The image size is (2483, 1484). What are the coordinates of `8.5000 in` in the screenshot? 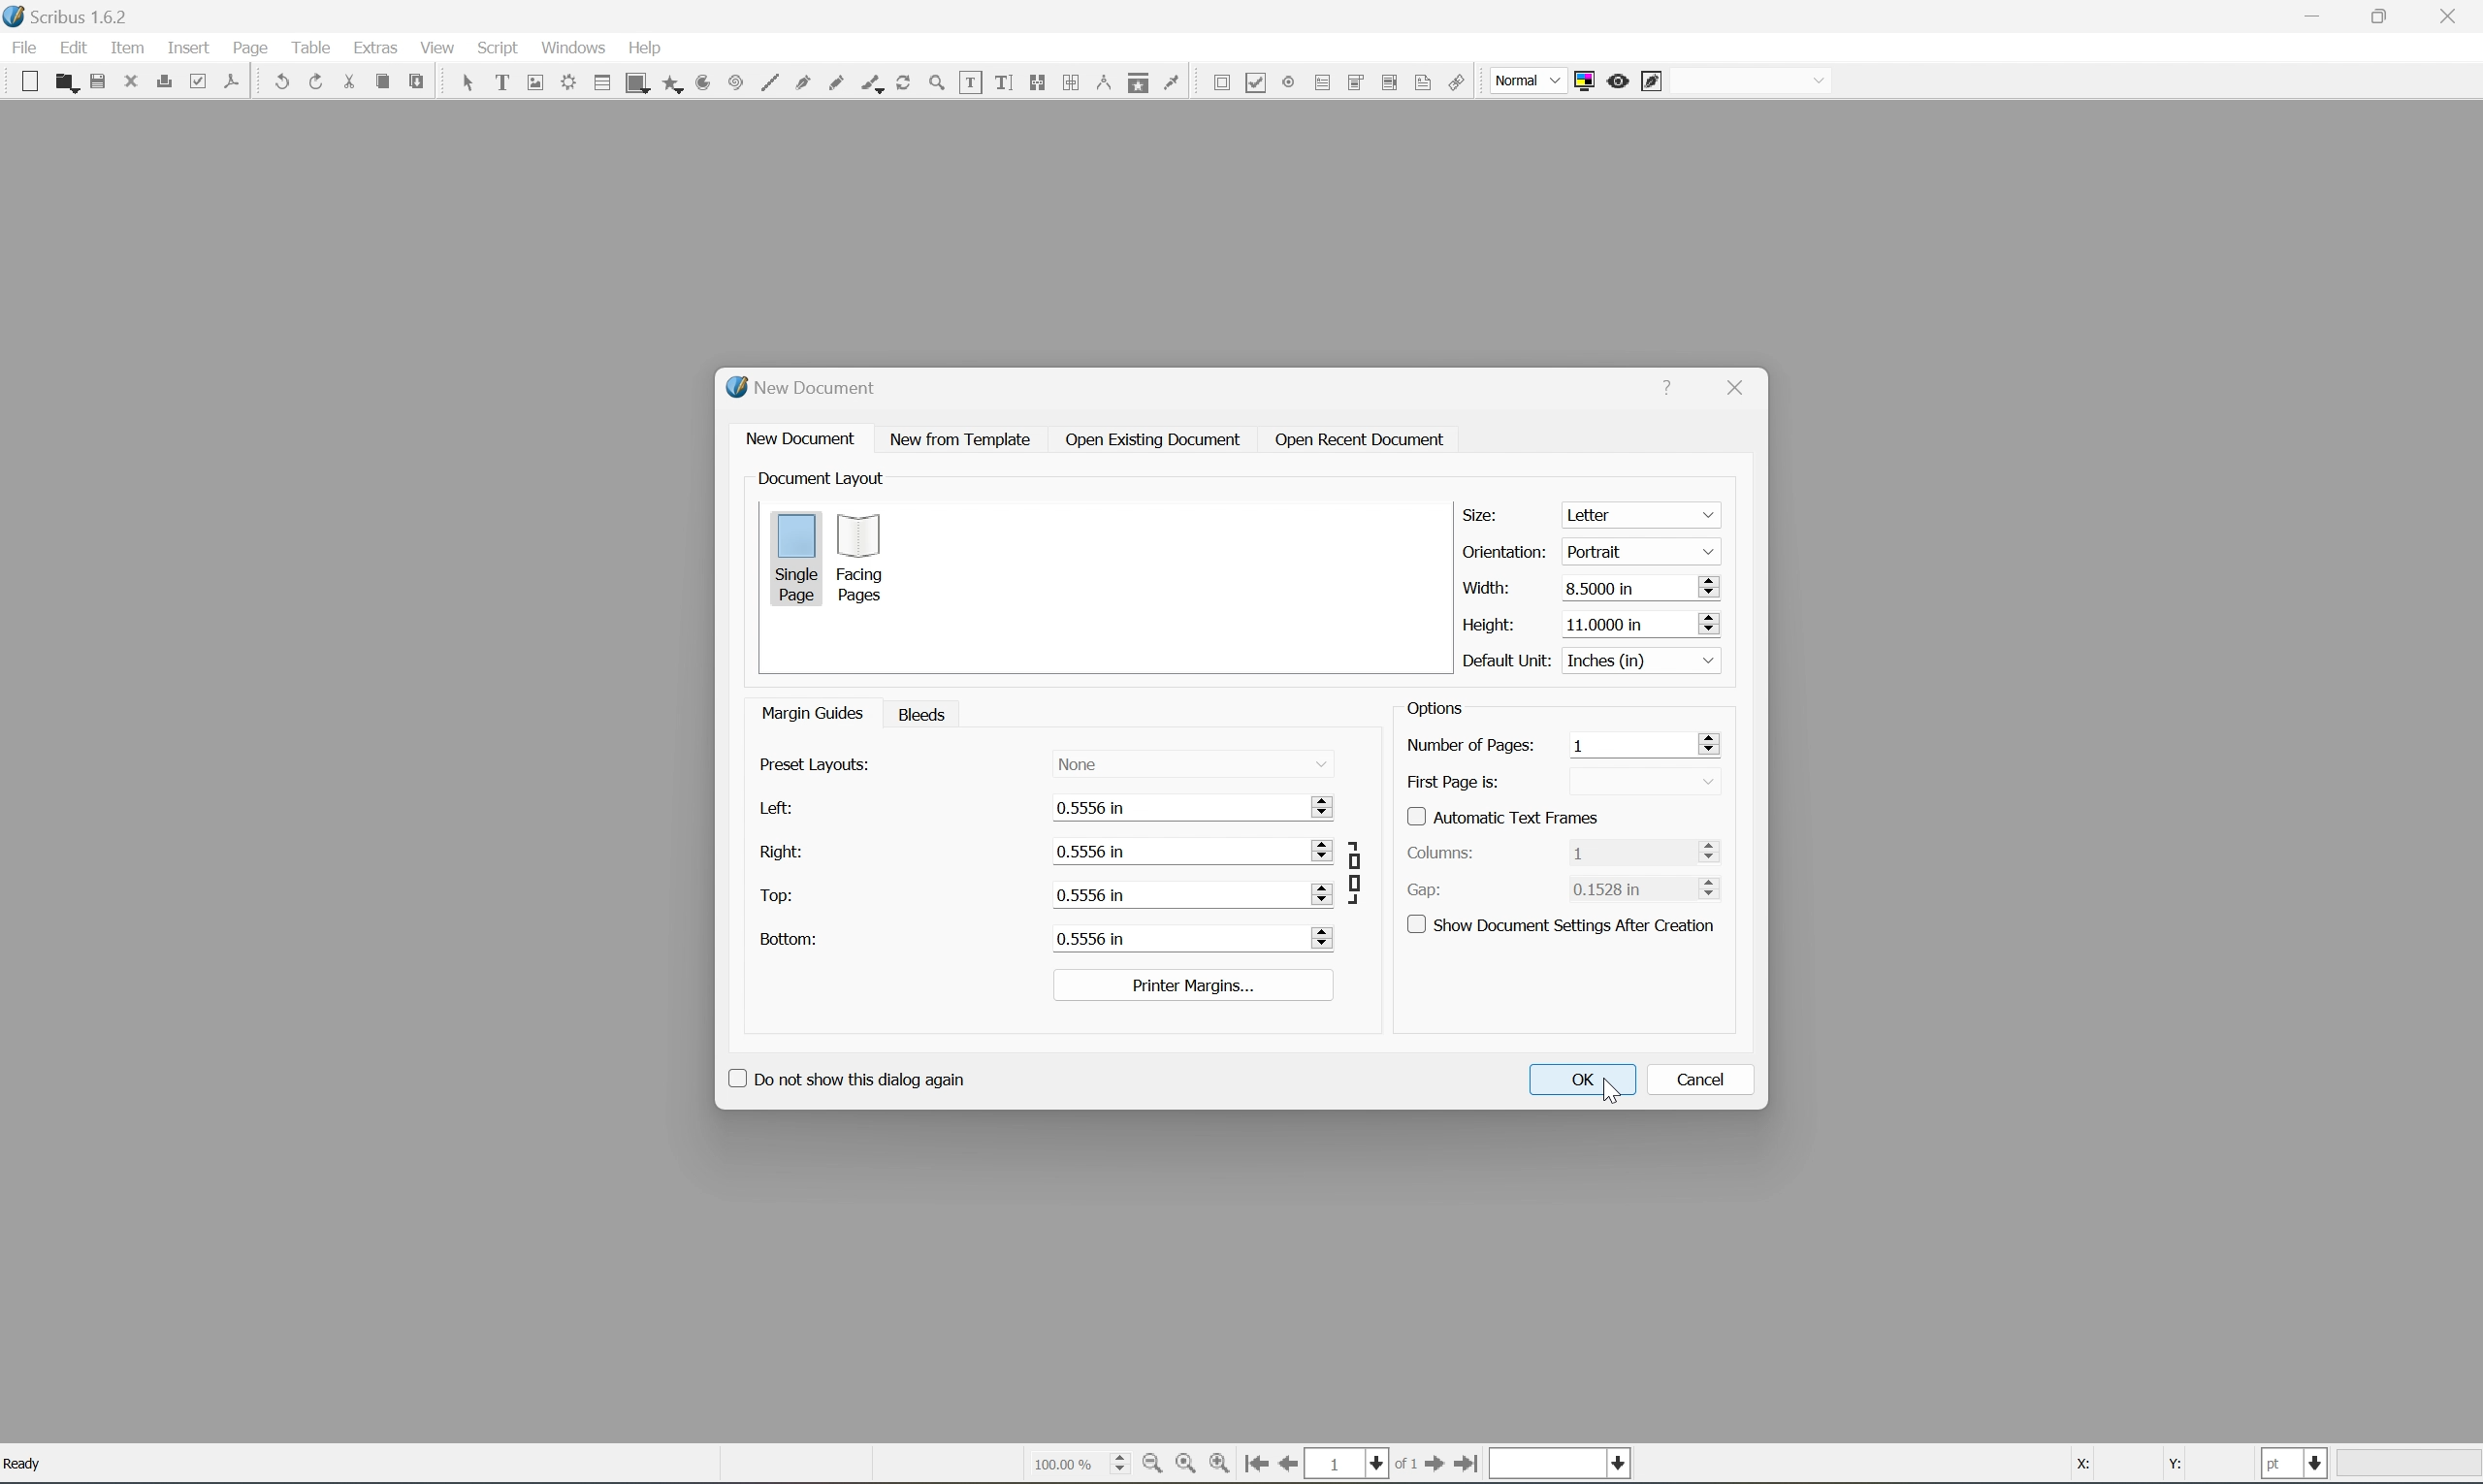 It's located at (1641, 587).